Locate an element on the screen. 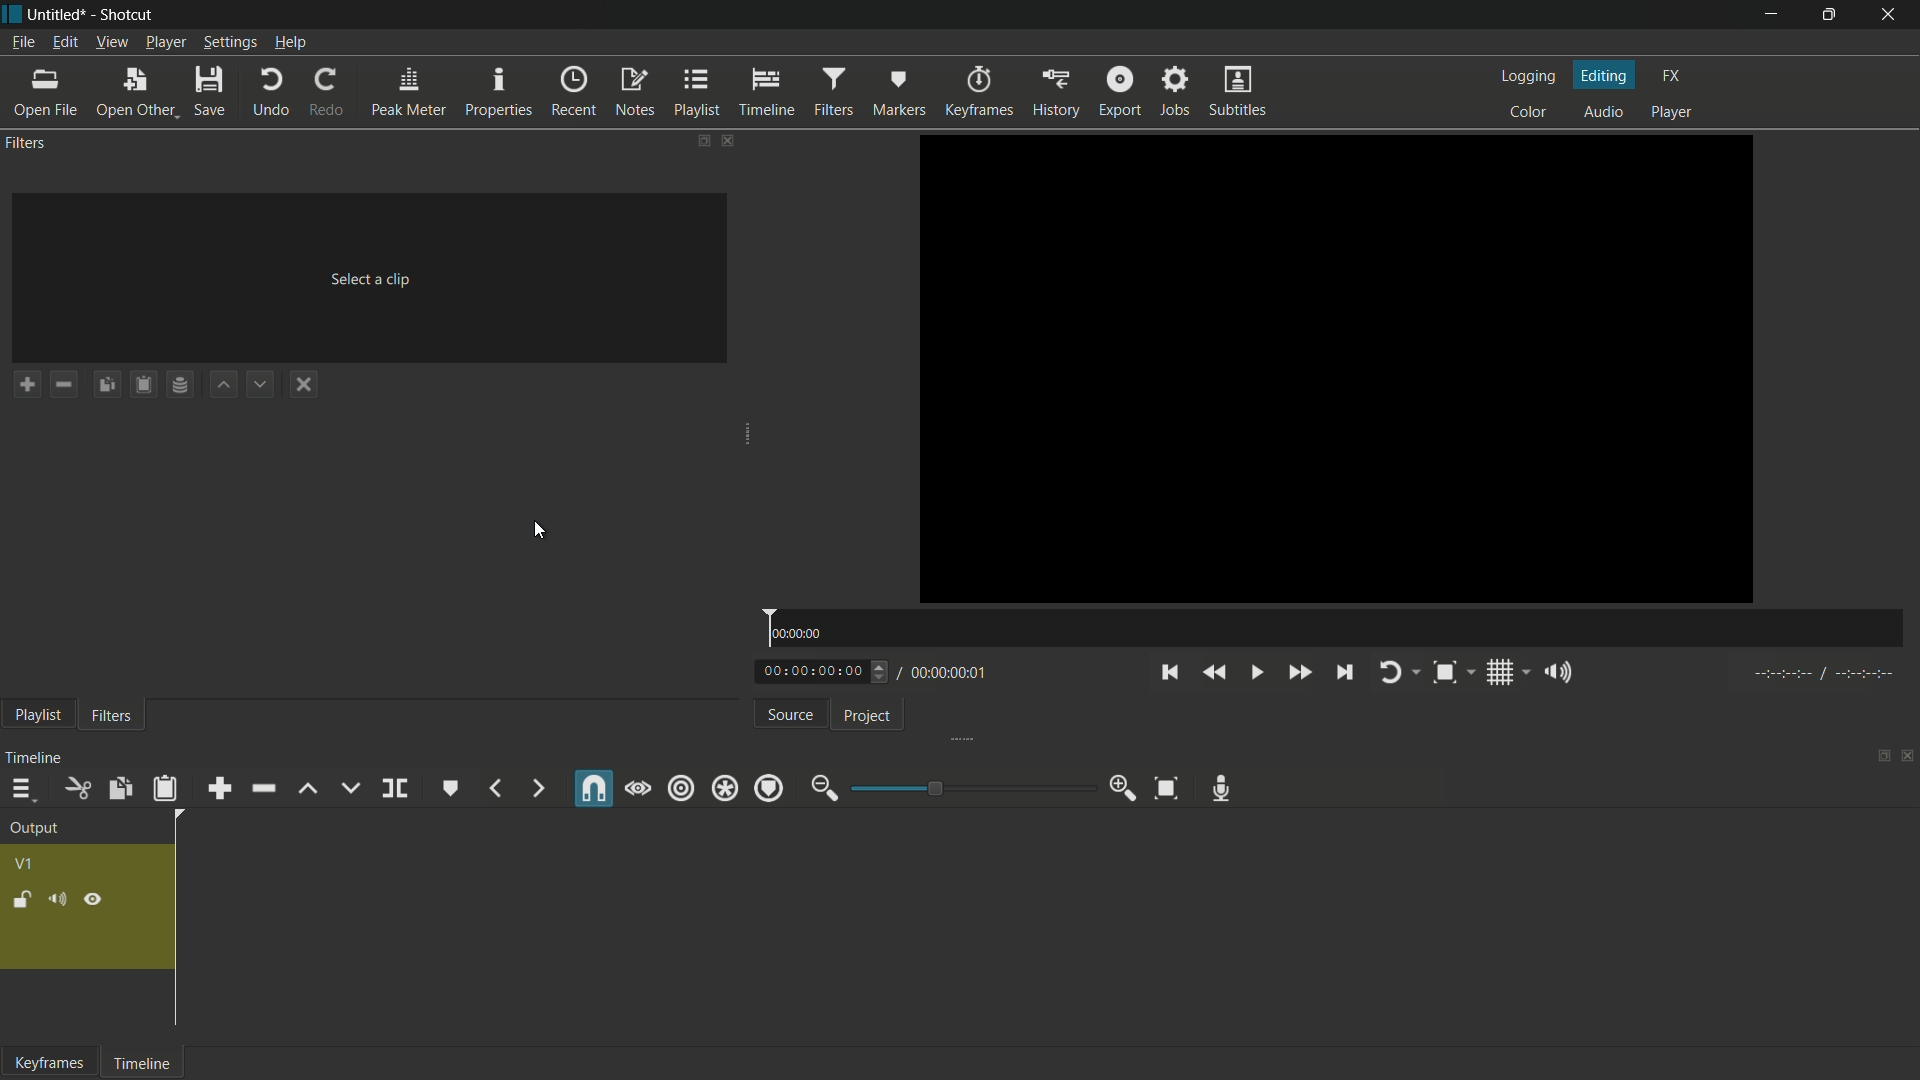  change layout is located at coordinates (1879, 758).